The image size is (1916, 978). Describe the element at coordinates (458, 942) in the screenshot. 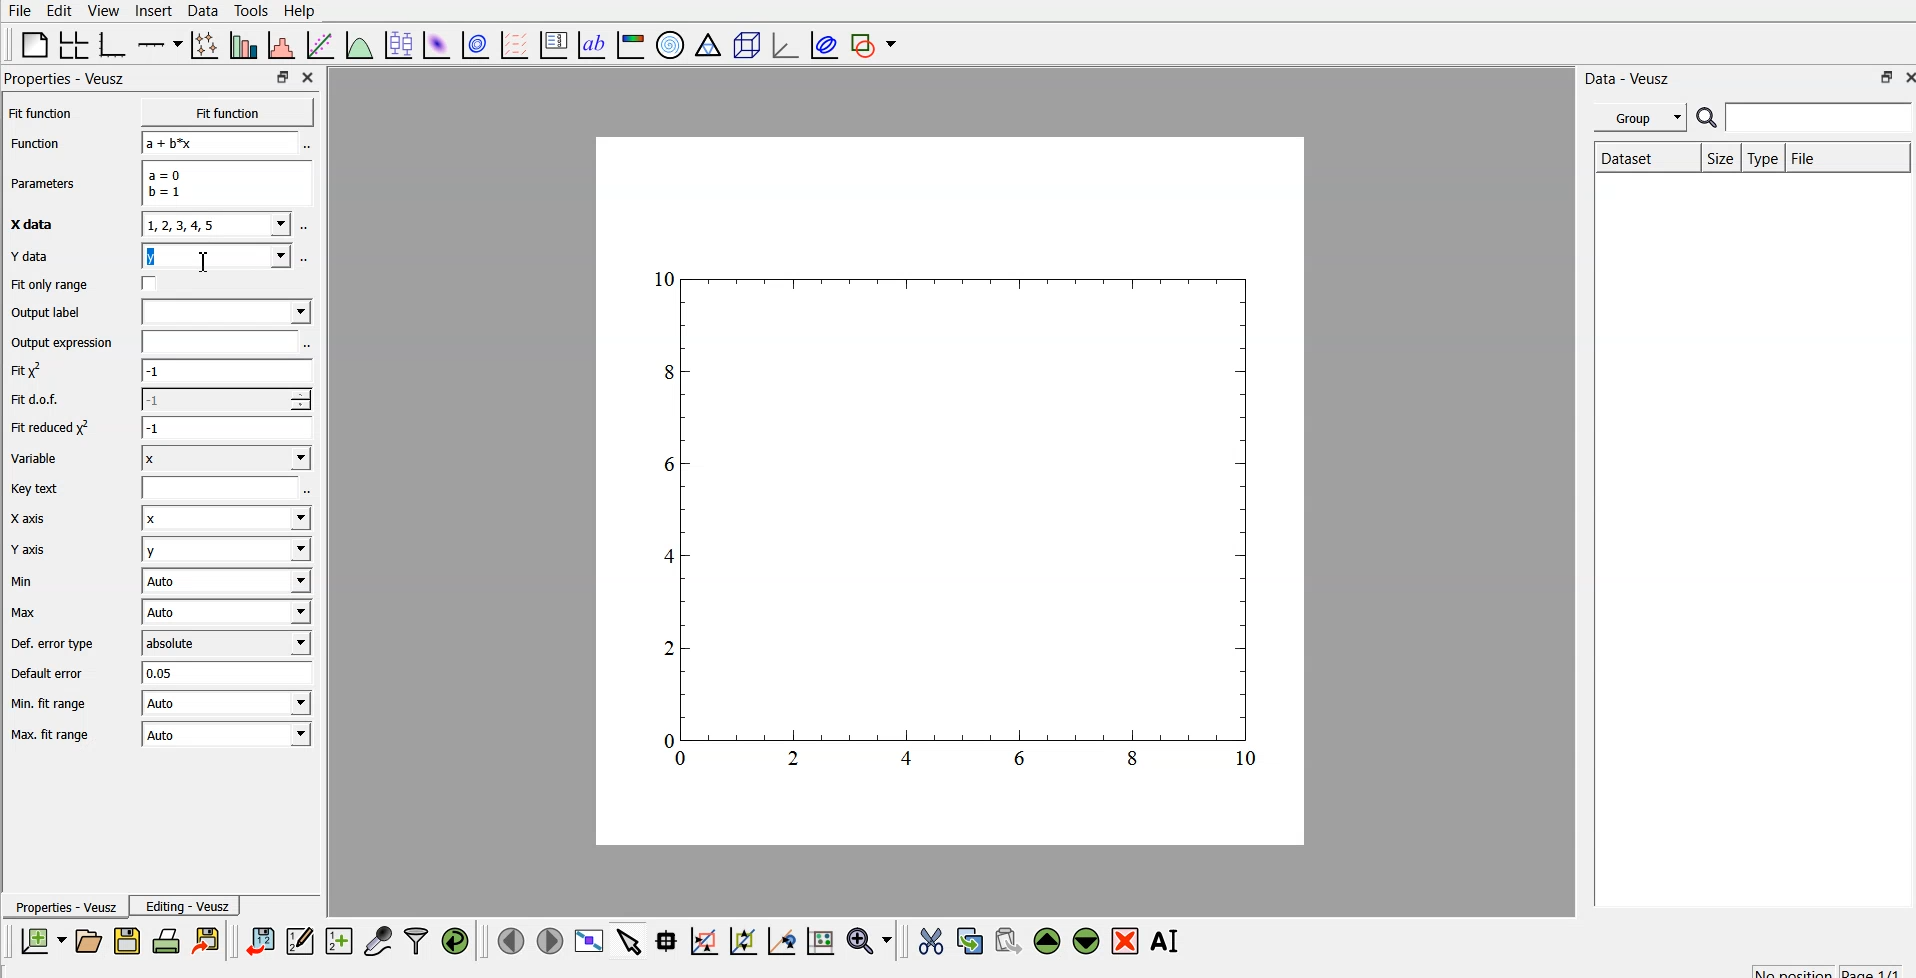

I see `reload linked data sets` at that location.